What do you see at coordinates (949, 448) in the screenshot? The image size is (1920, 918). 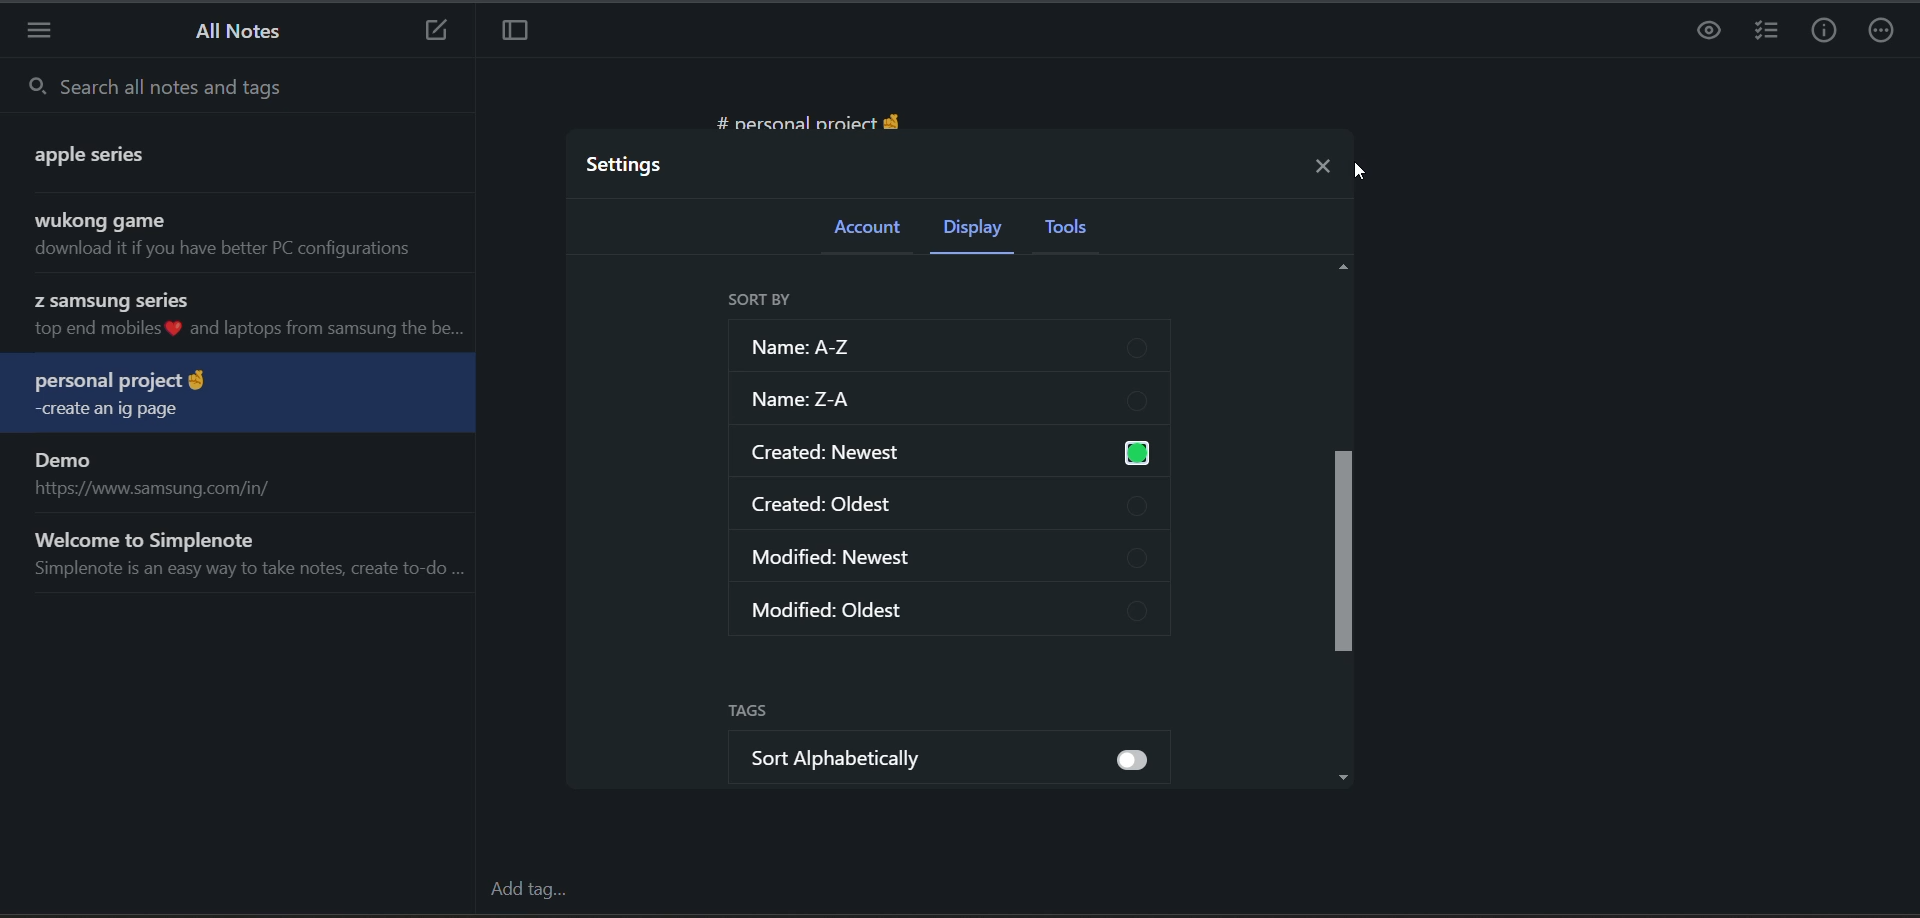 I see `created newest enabled` at bounding box center [949, 448].